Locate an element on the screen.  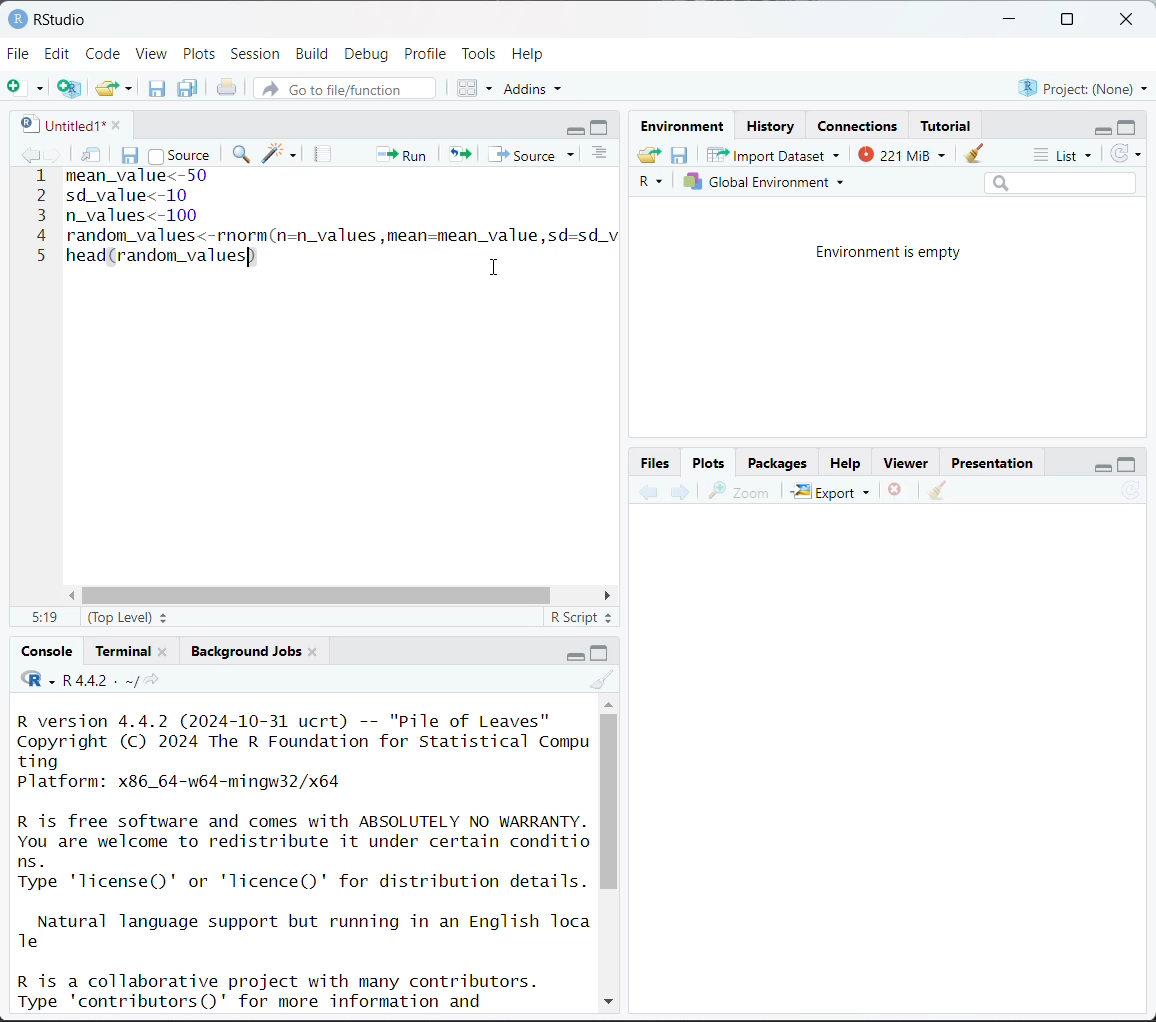
maximize is located at coordinates (602, 127).